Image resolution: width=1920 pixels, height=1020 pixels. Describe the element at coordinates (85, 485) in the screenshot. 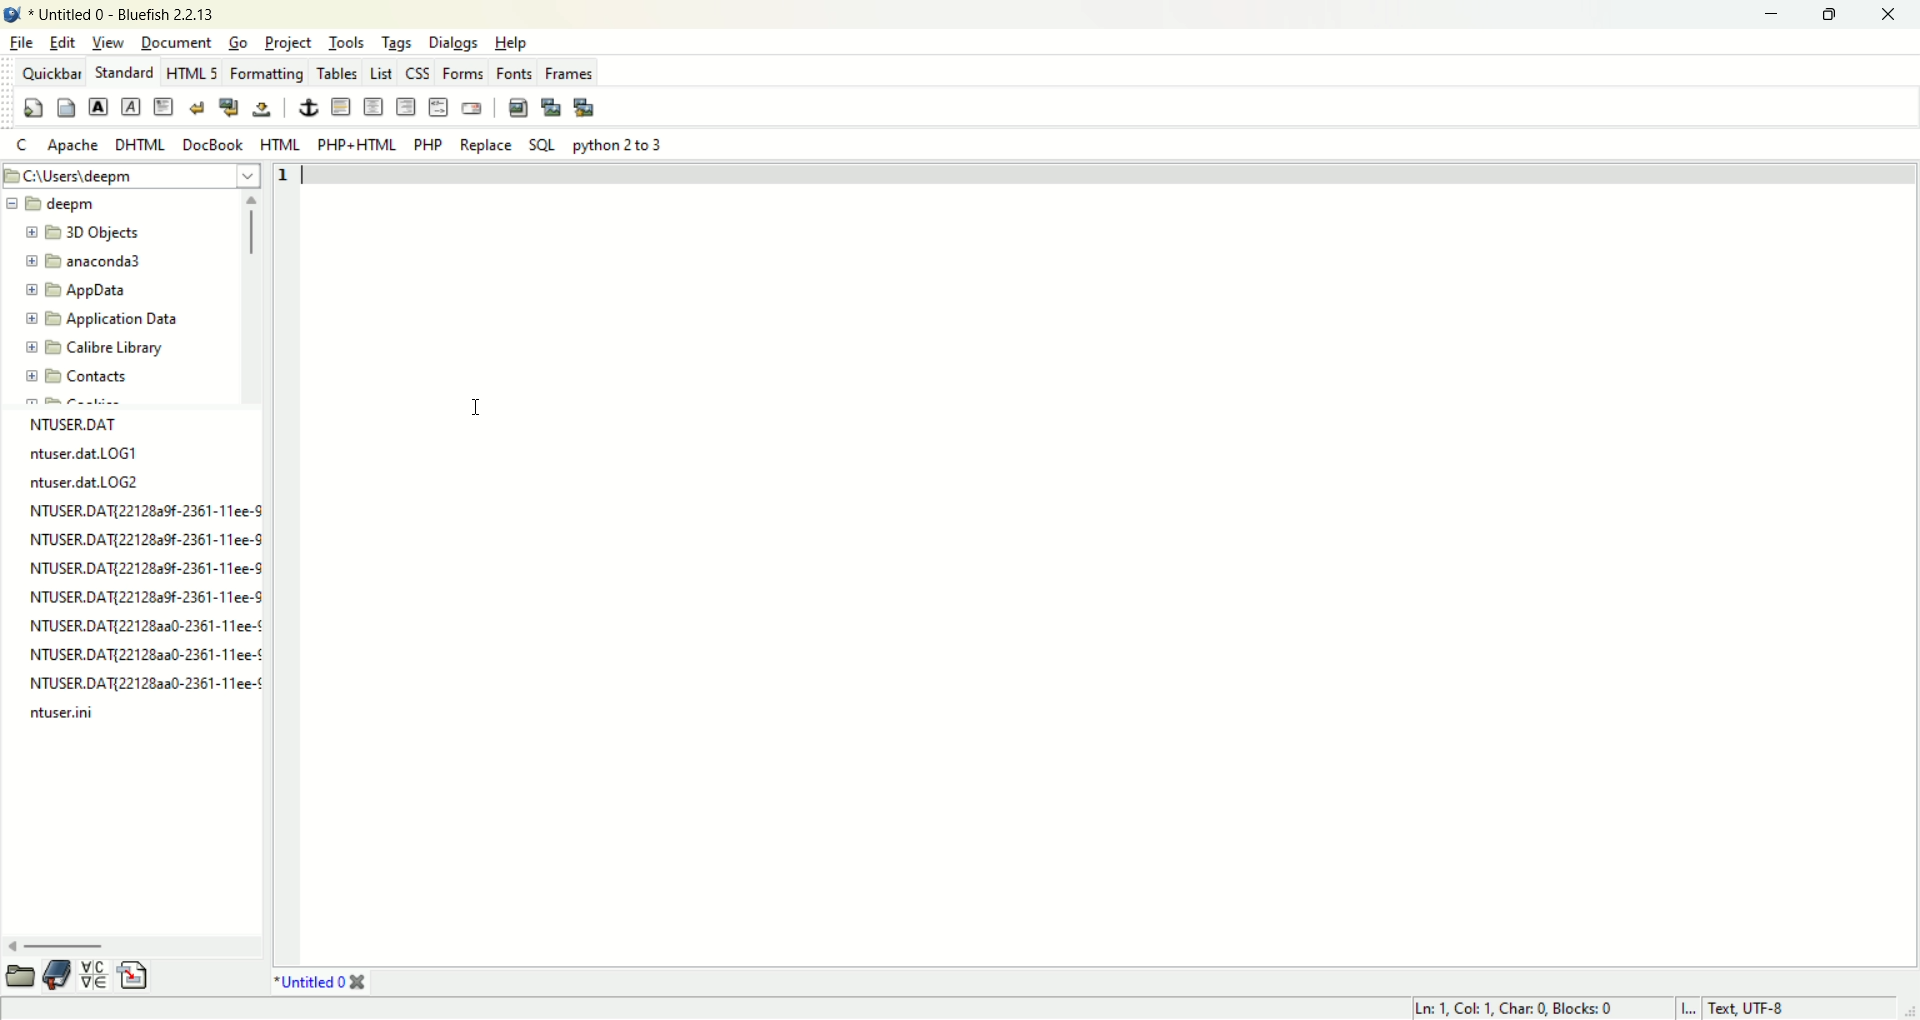

I see `ntuser.dat.LOG2` at that location.